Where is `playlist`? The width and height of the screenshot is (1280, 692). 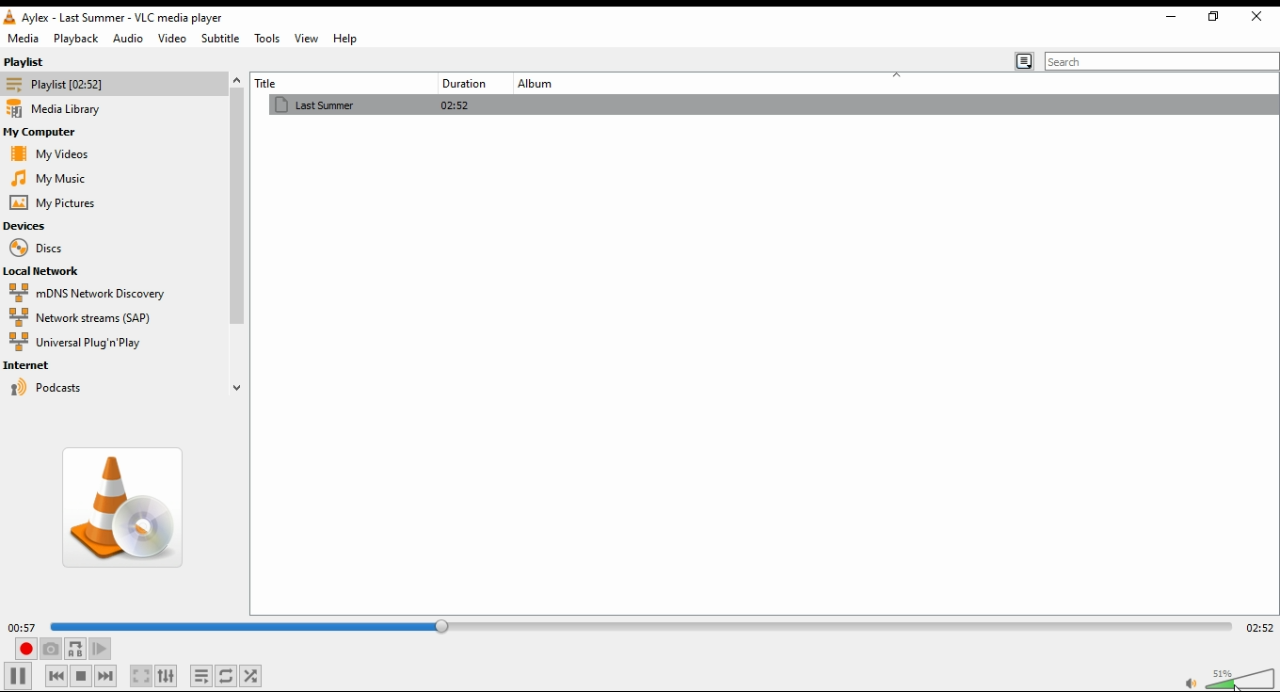 playlist is located at coordinates (44, 62).